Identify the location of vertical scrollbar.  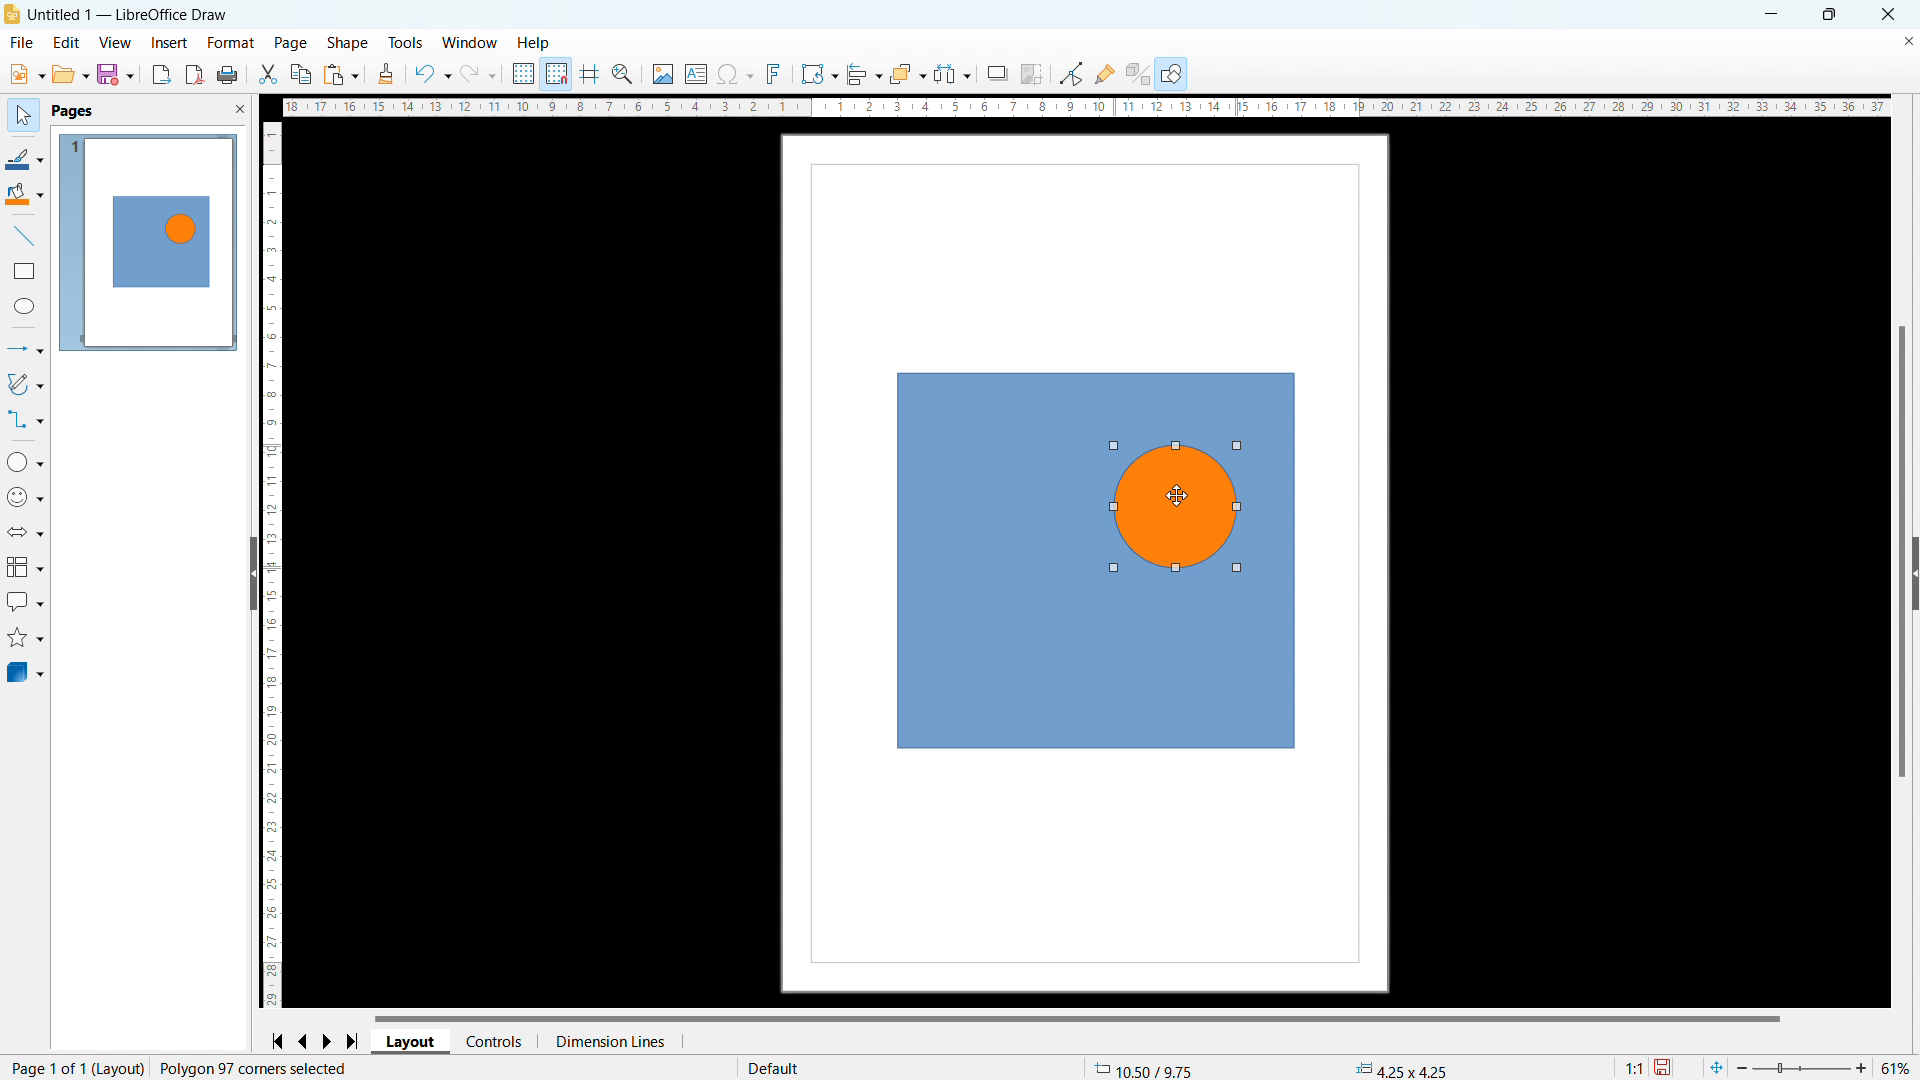
(1901, 552).